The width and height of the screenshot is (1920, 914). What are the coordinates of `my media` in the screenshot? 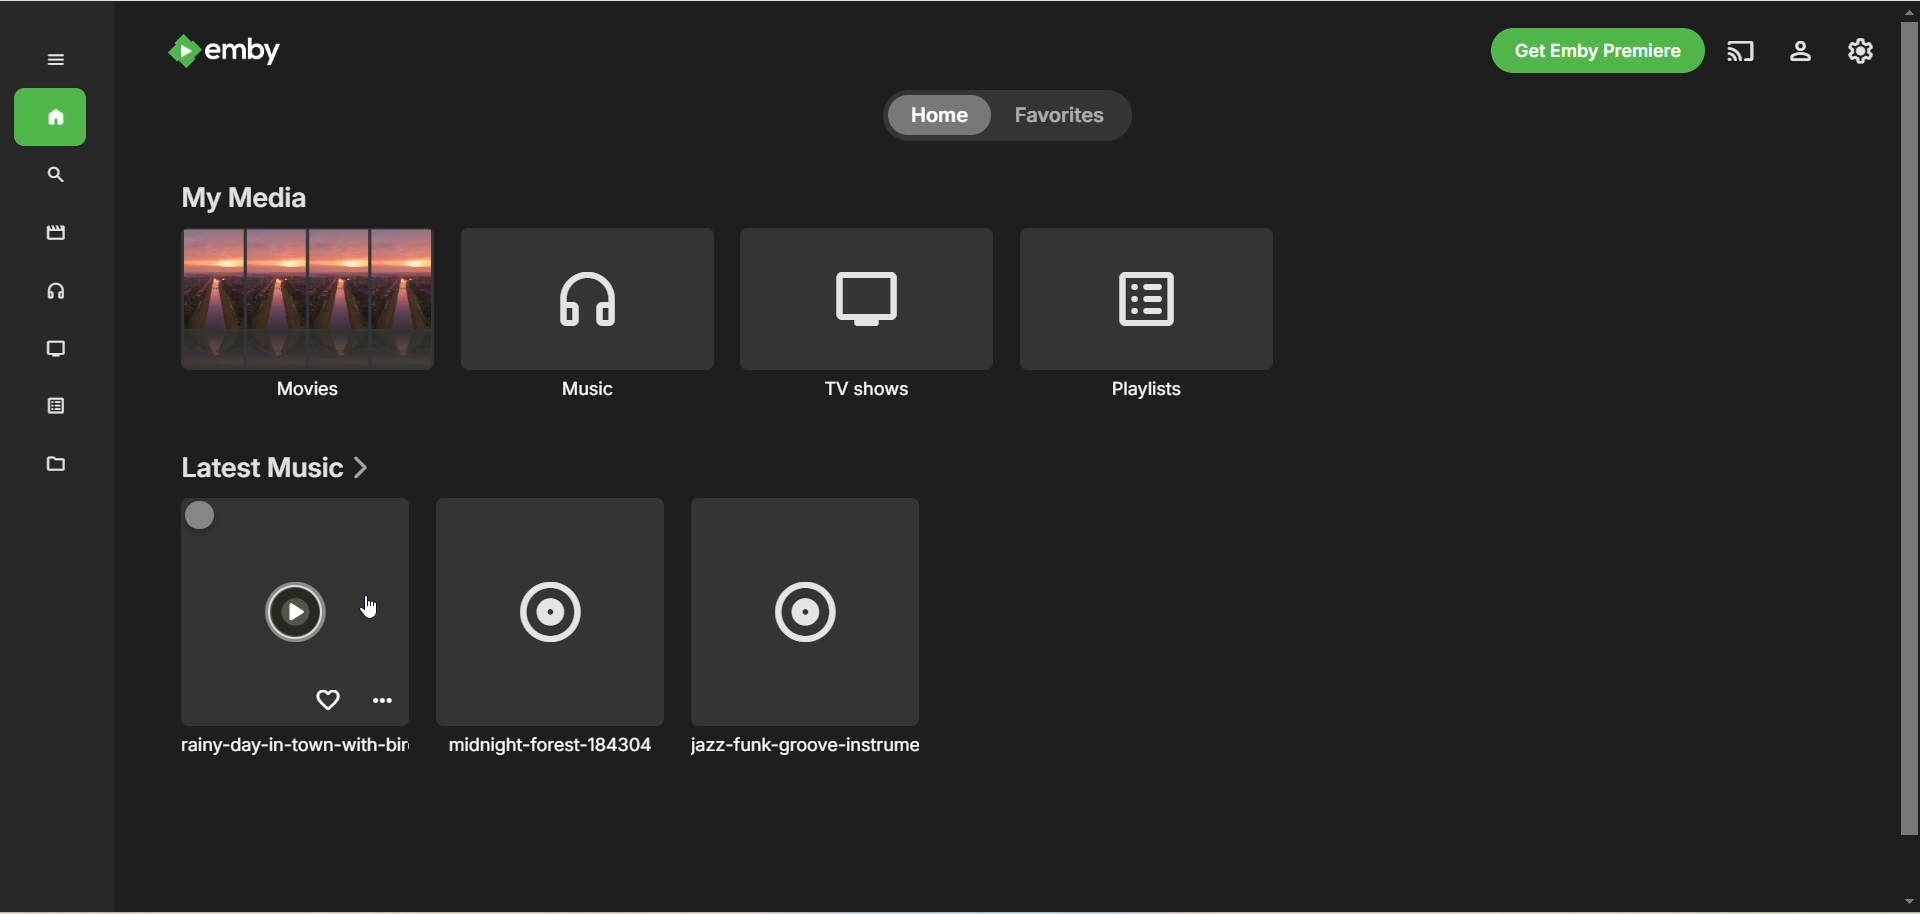 It's located at (249, 195).